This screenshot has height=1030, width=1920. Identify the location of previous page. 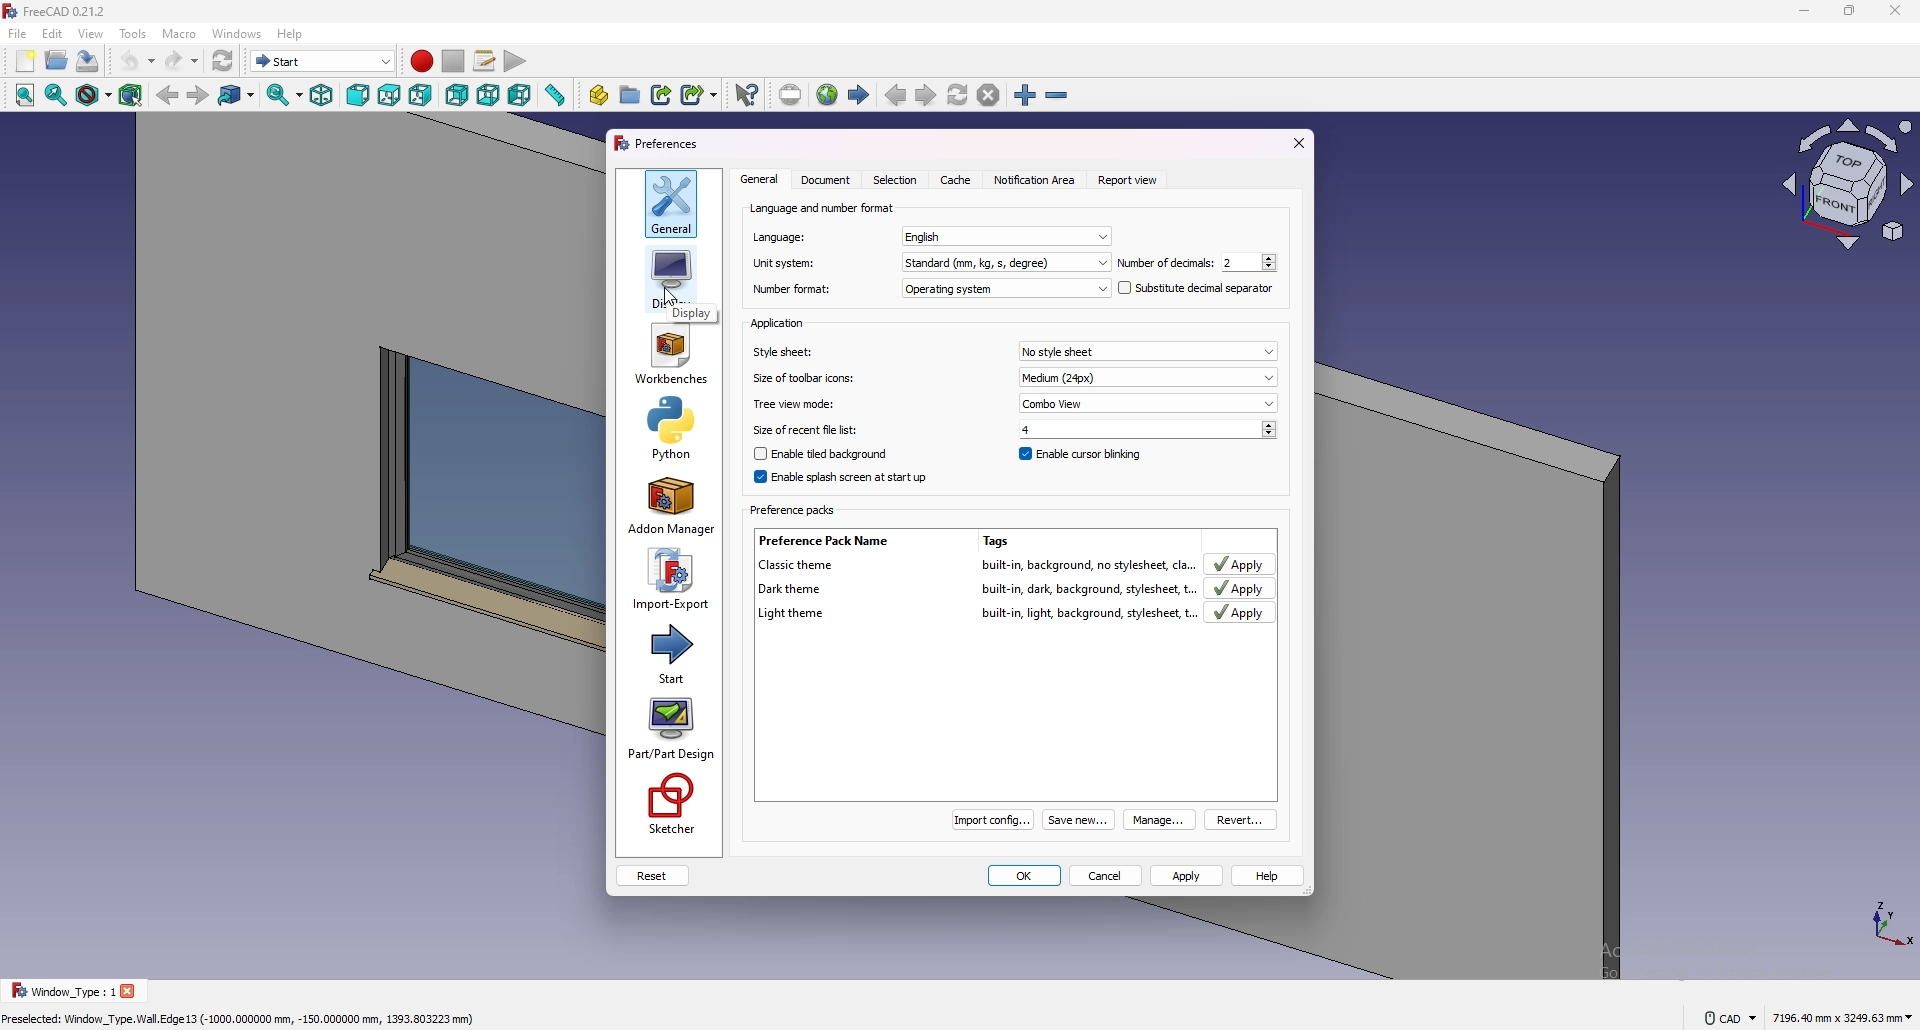
(896, 96).